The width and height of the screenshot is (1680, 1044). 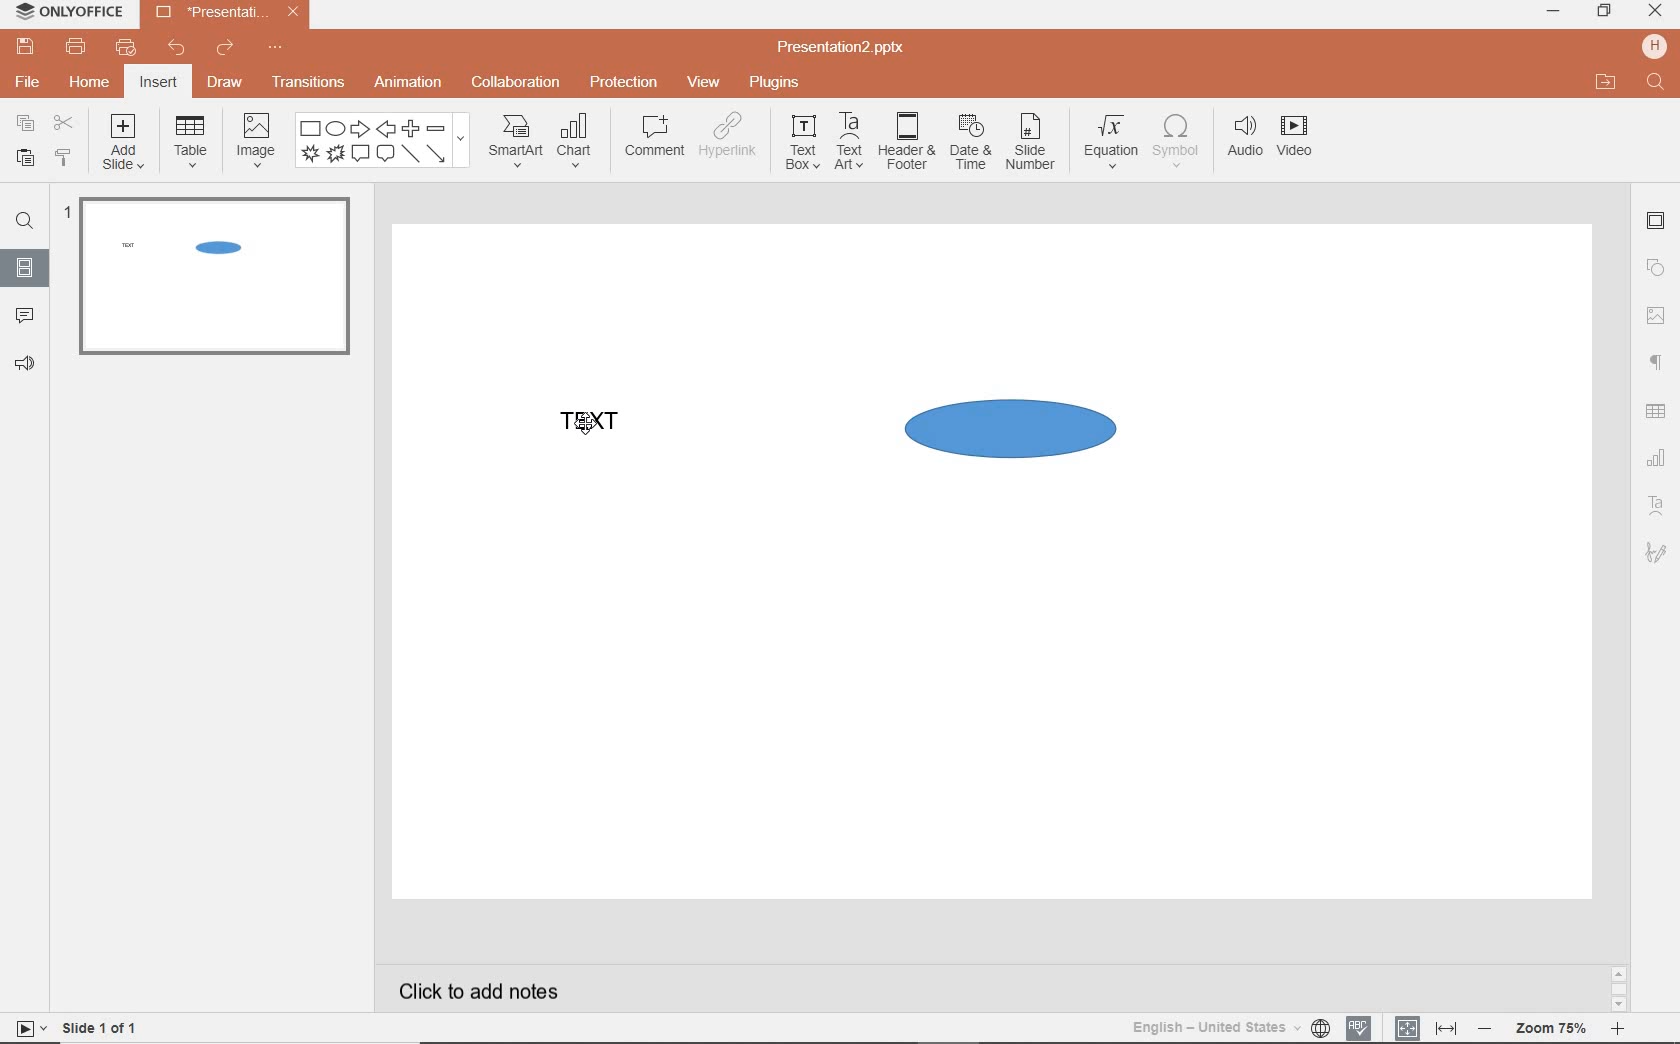 What do you see at coordinates (1656, 222) in the screenshot?
I see `SLIDE SETTINGS` at bounding box center [1656, 222].